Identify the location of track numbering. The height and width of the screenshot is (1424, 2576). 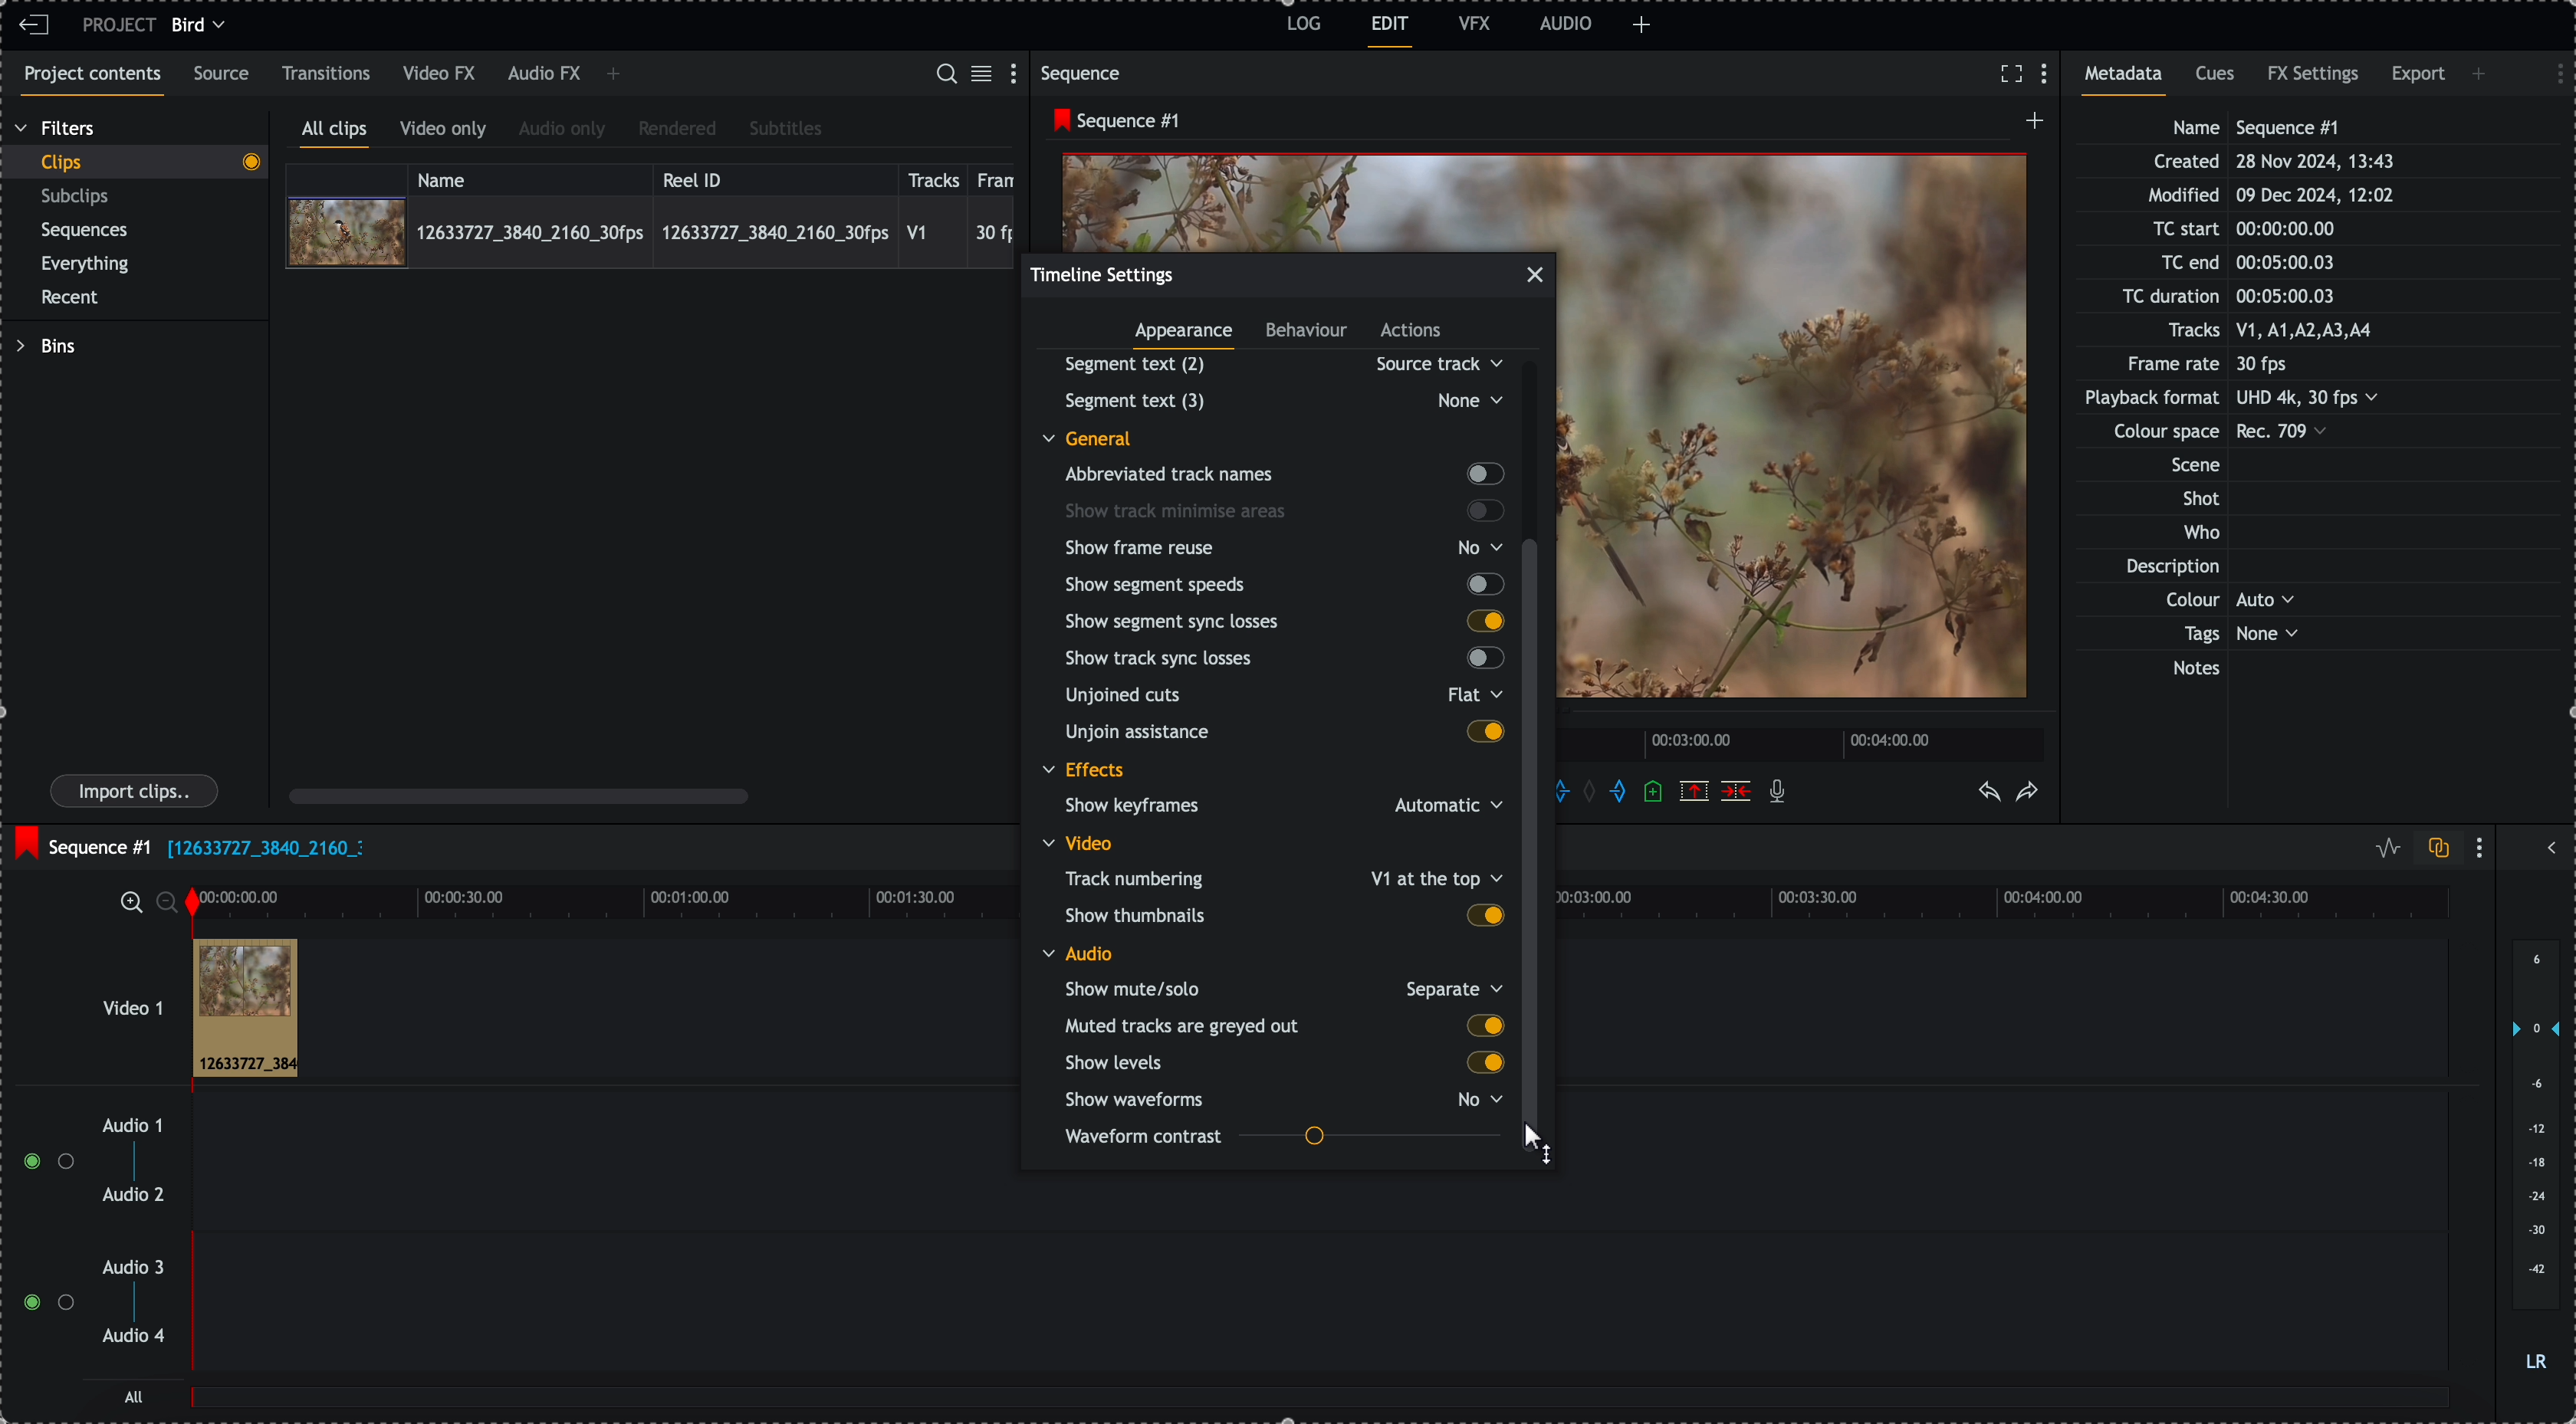
(1281, 877).